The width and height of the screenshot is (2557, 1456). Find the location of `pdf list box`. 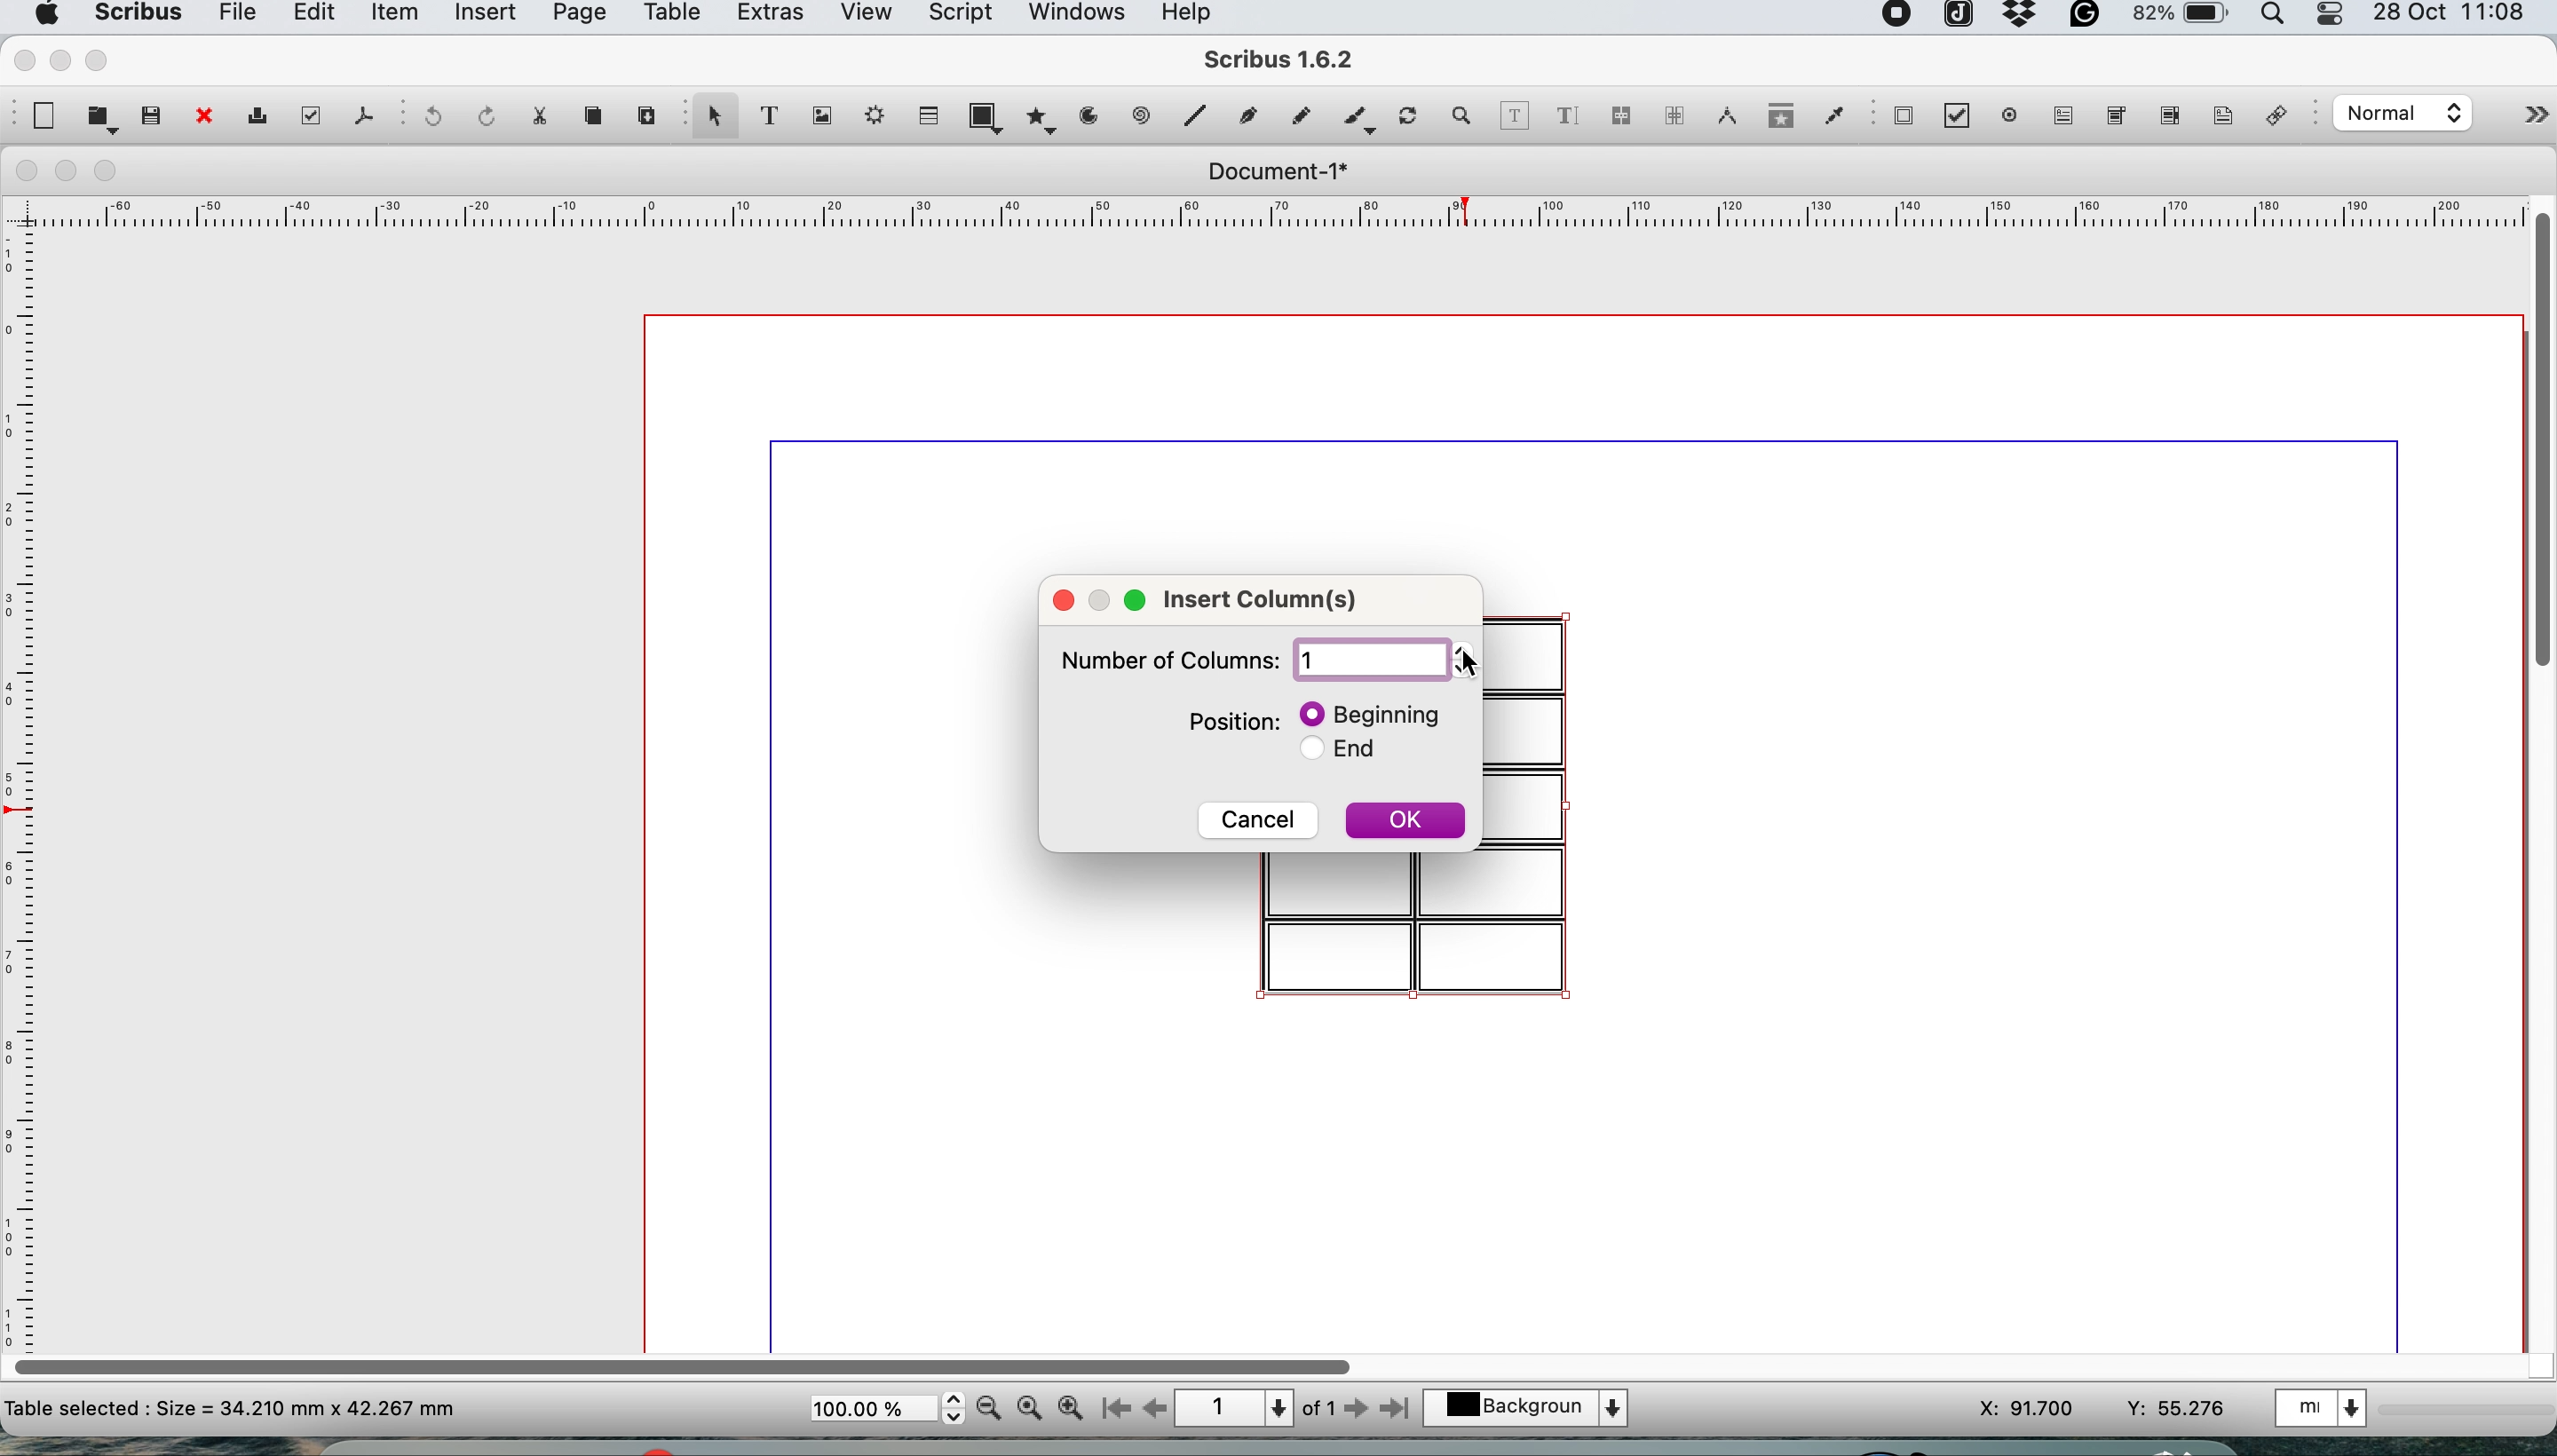

pdf list box is located at coordinates (2167, 120).